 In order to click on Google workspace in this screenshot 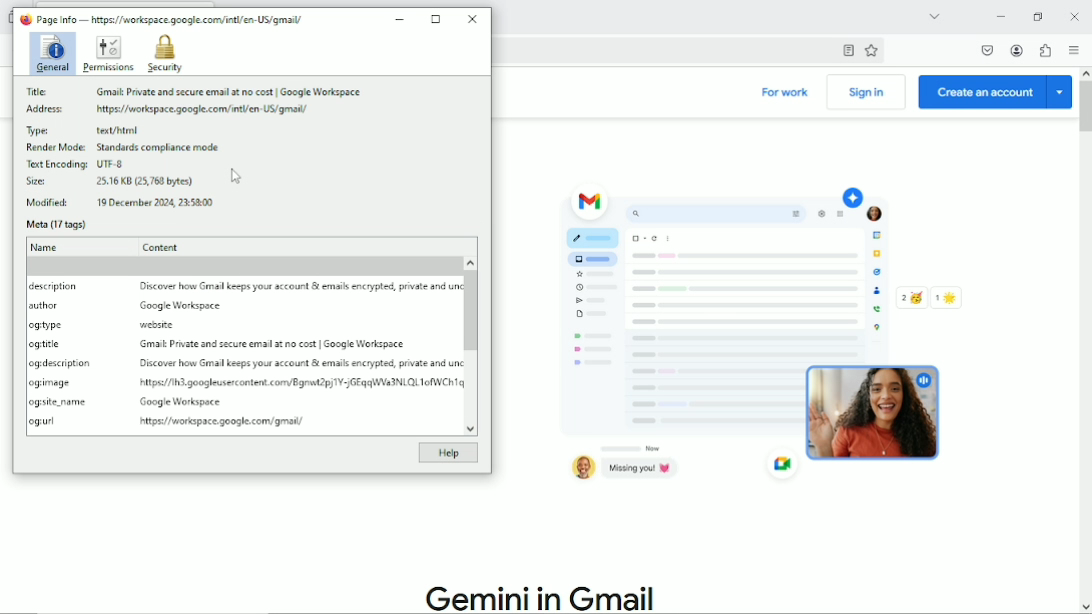, I will do `click(182, 403)`.